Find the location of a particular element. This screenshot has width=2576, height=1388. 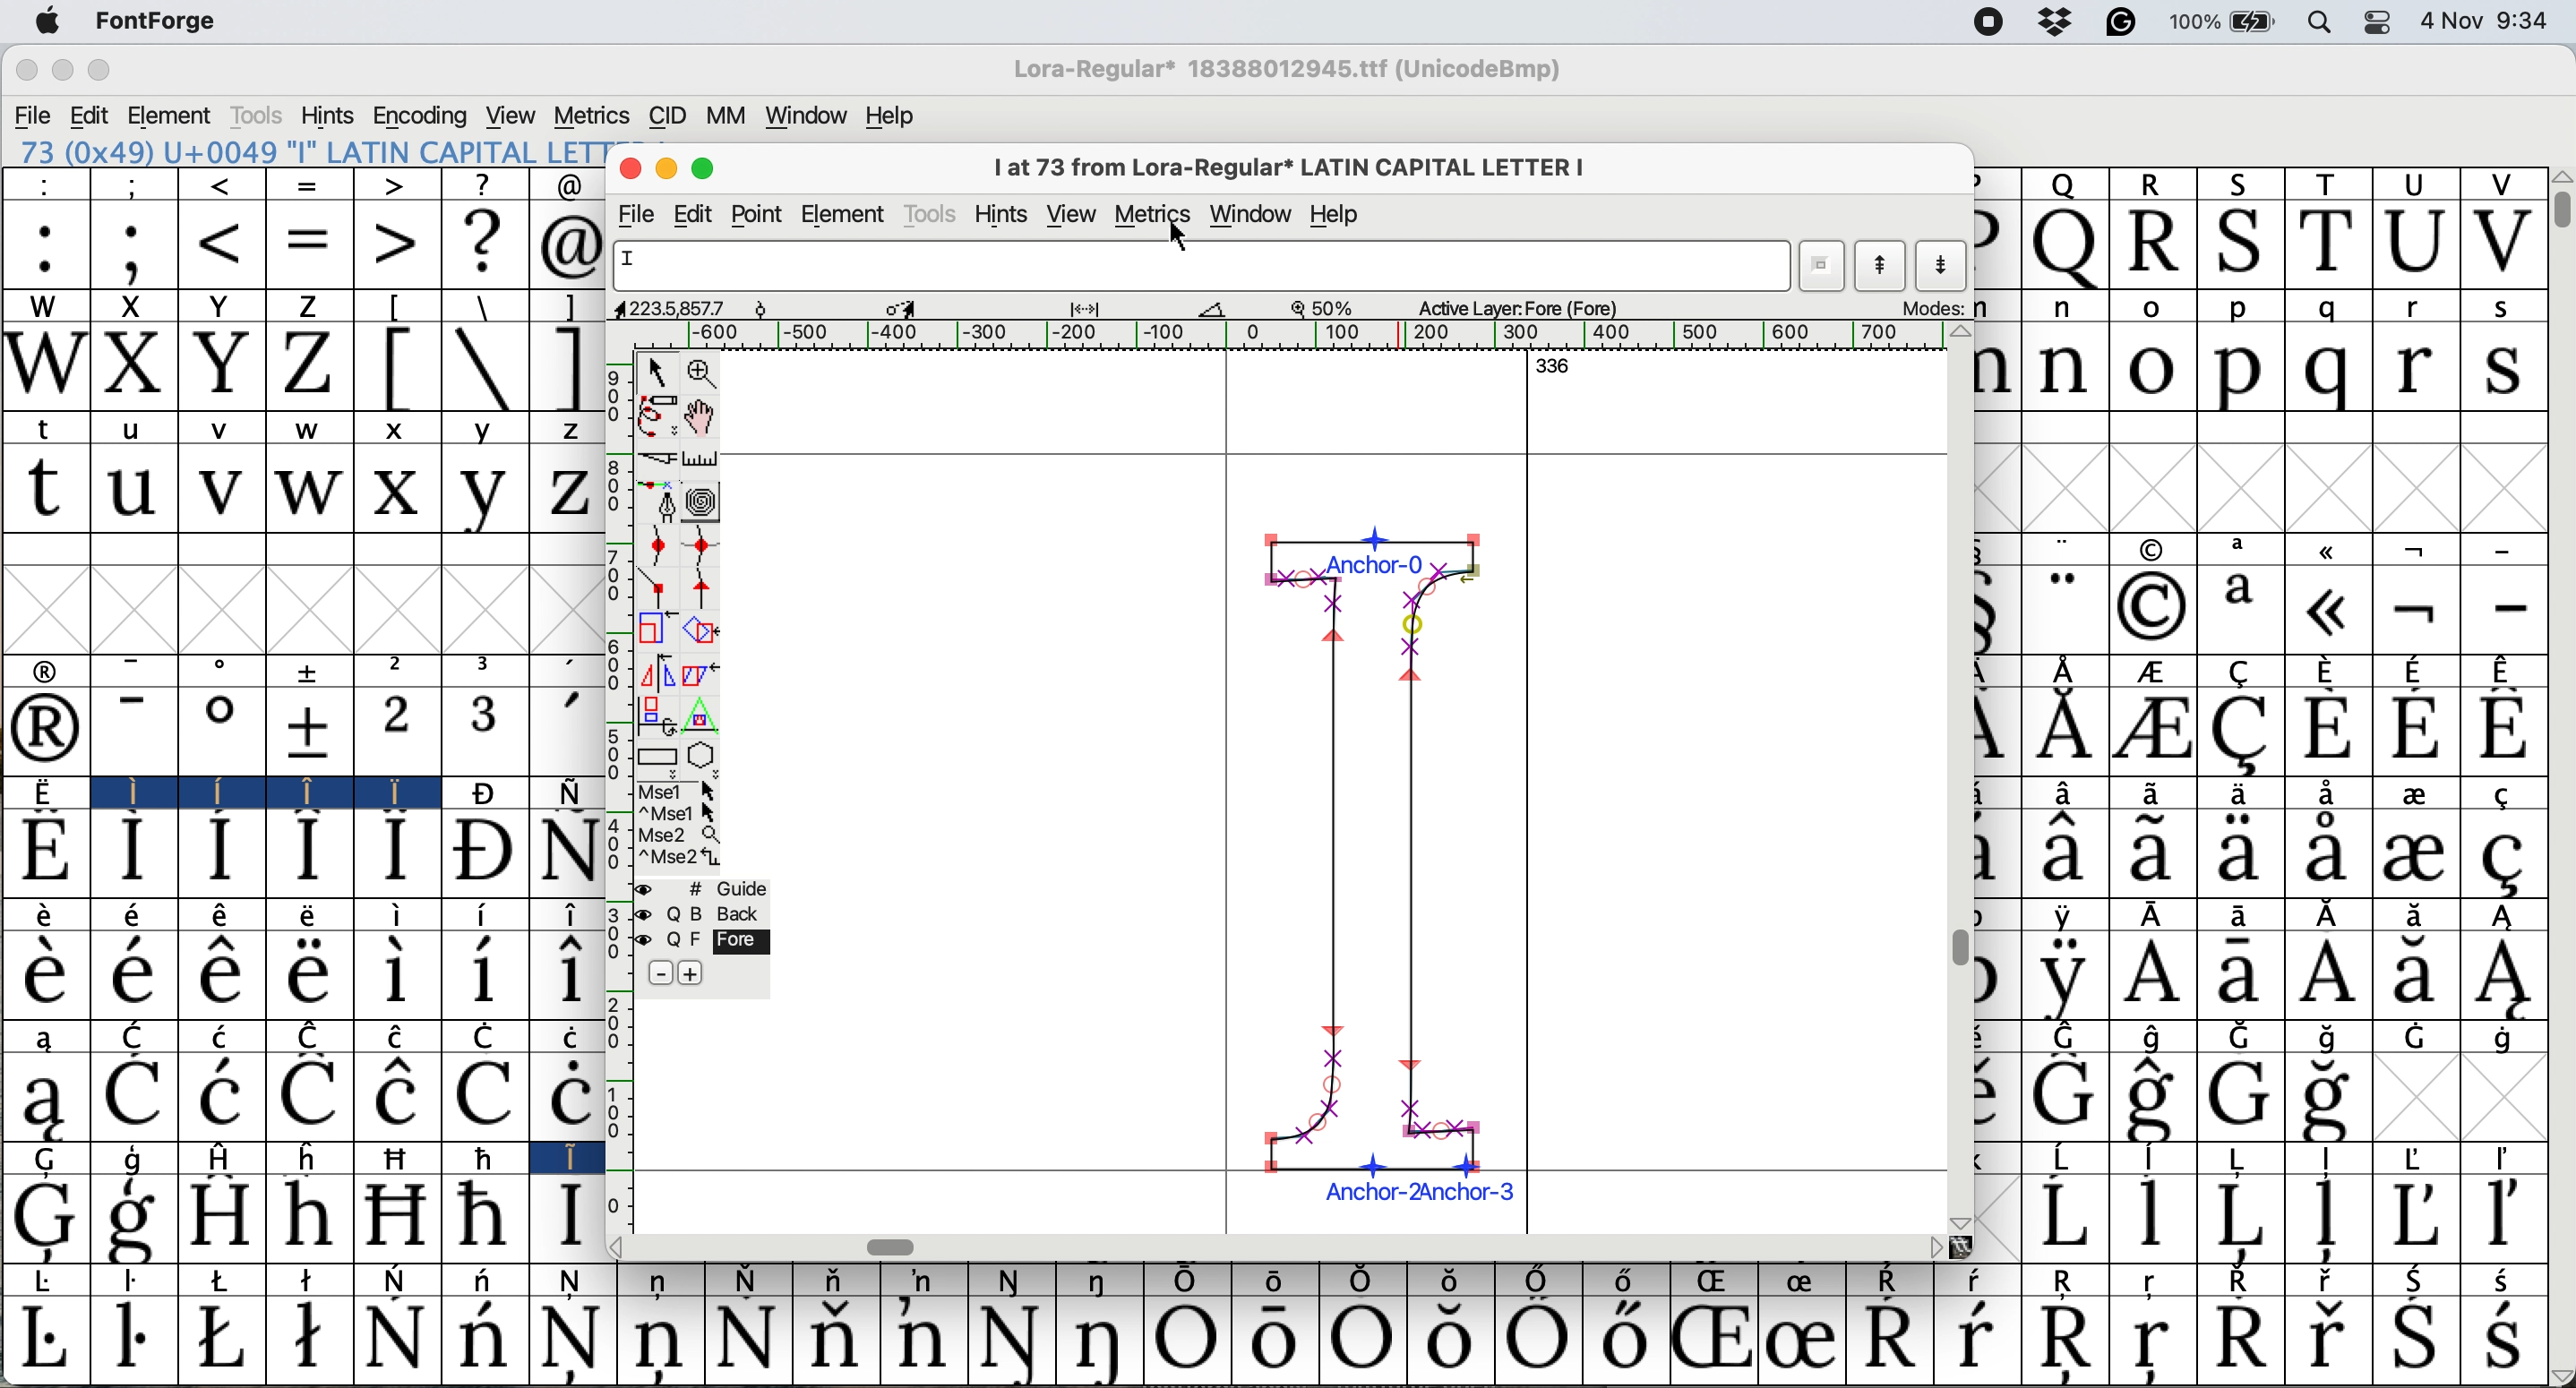

Symbol is located at coordinates (572, 1342).